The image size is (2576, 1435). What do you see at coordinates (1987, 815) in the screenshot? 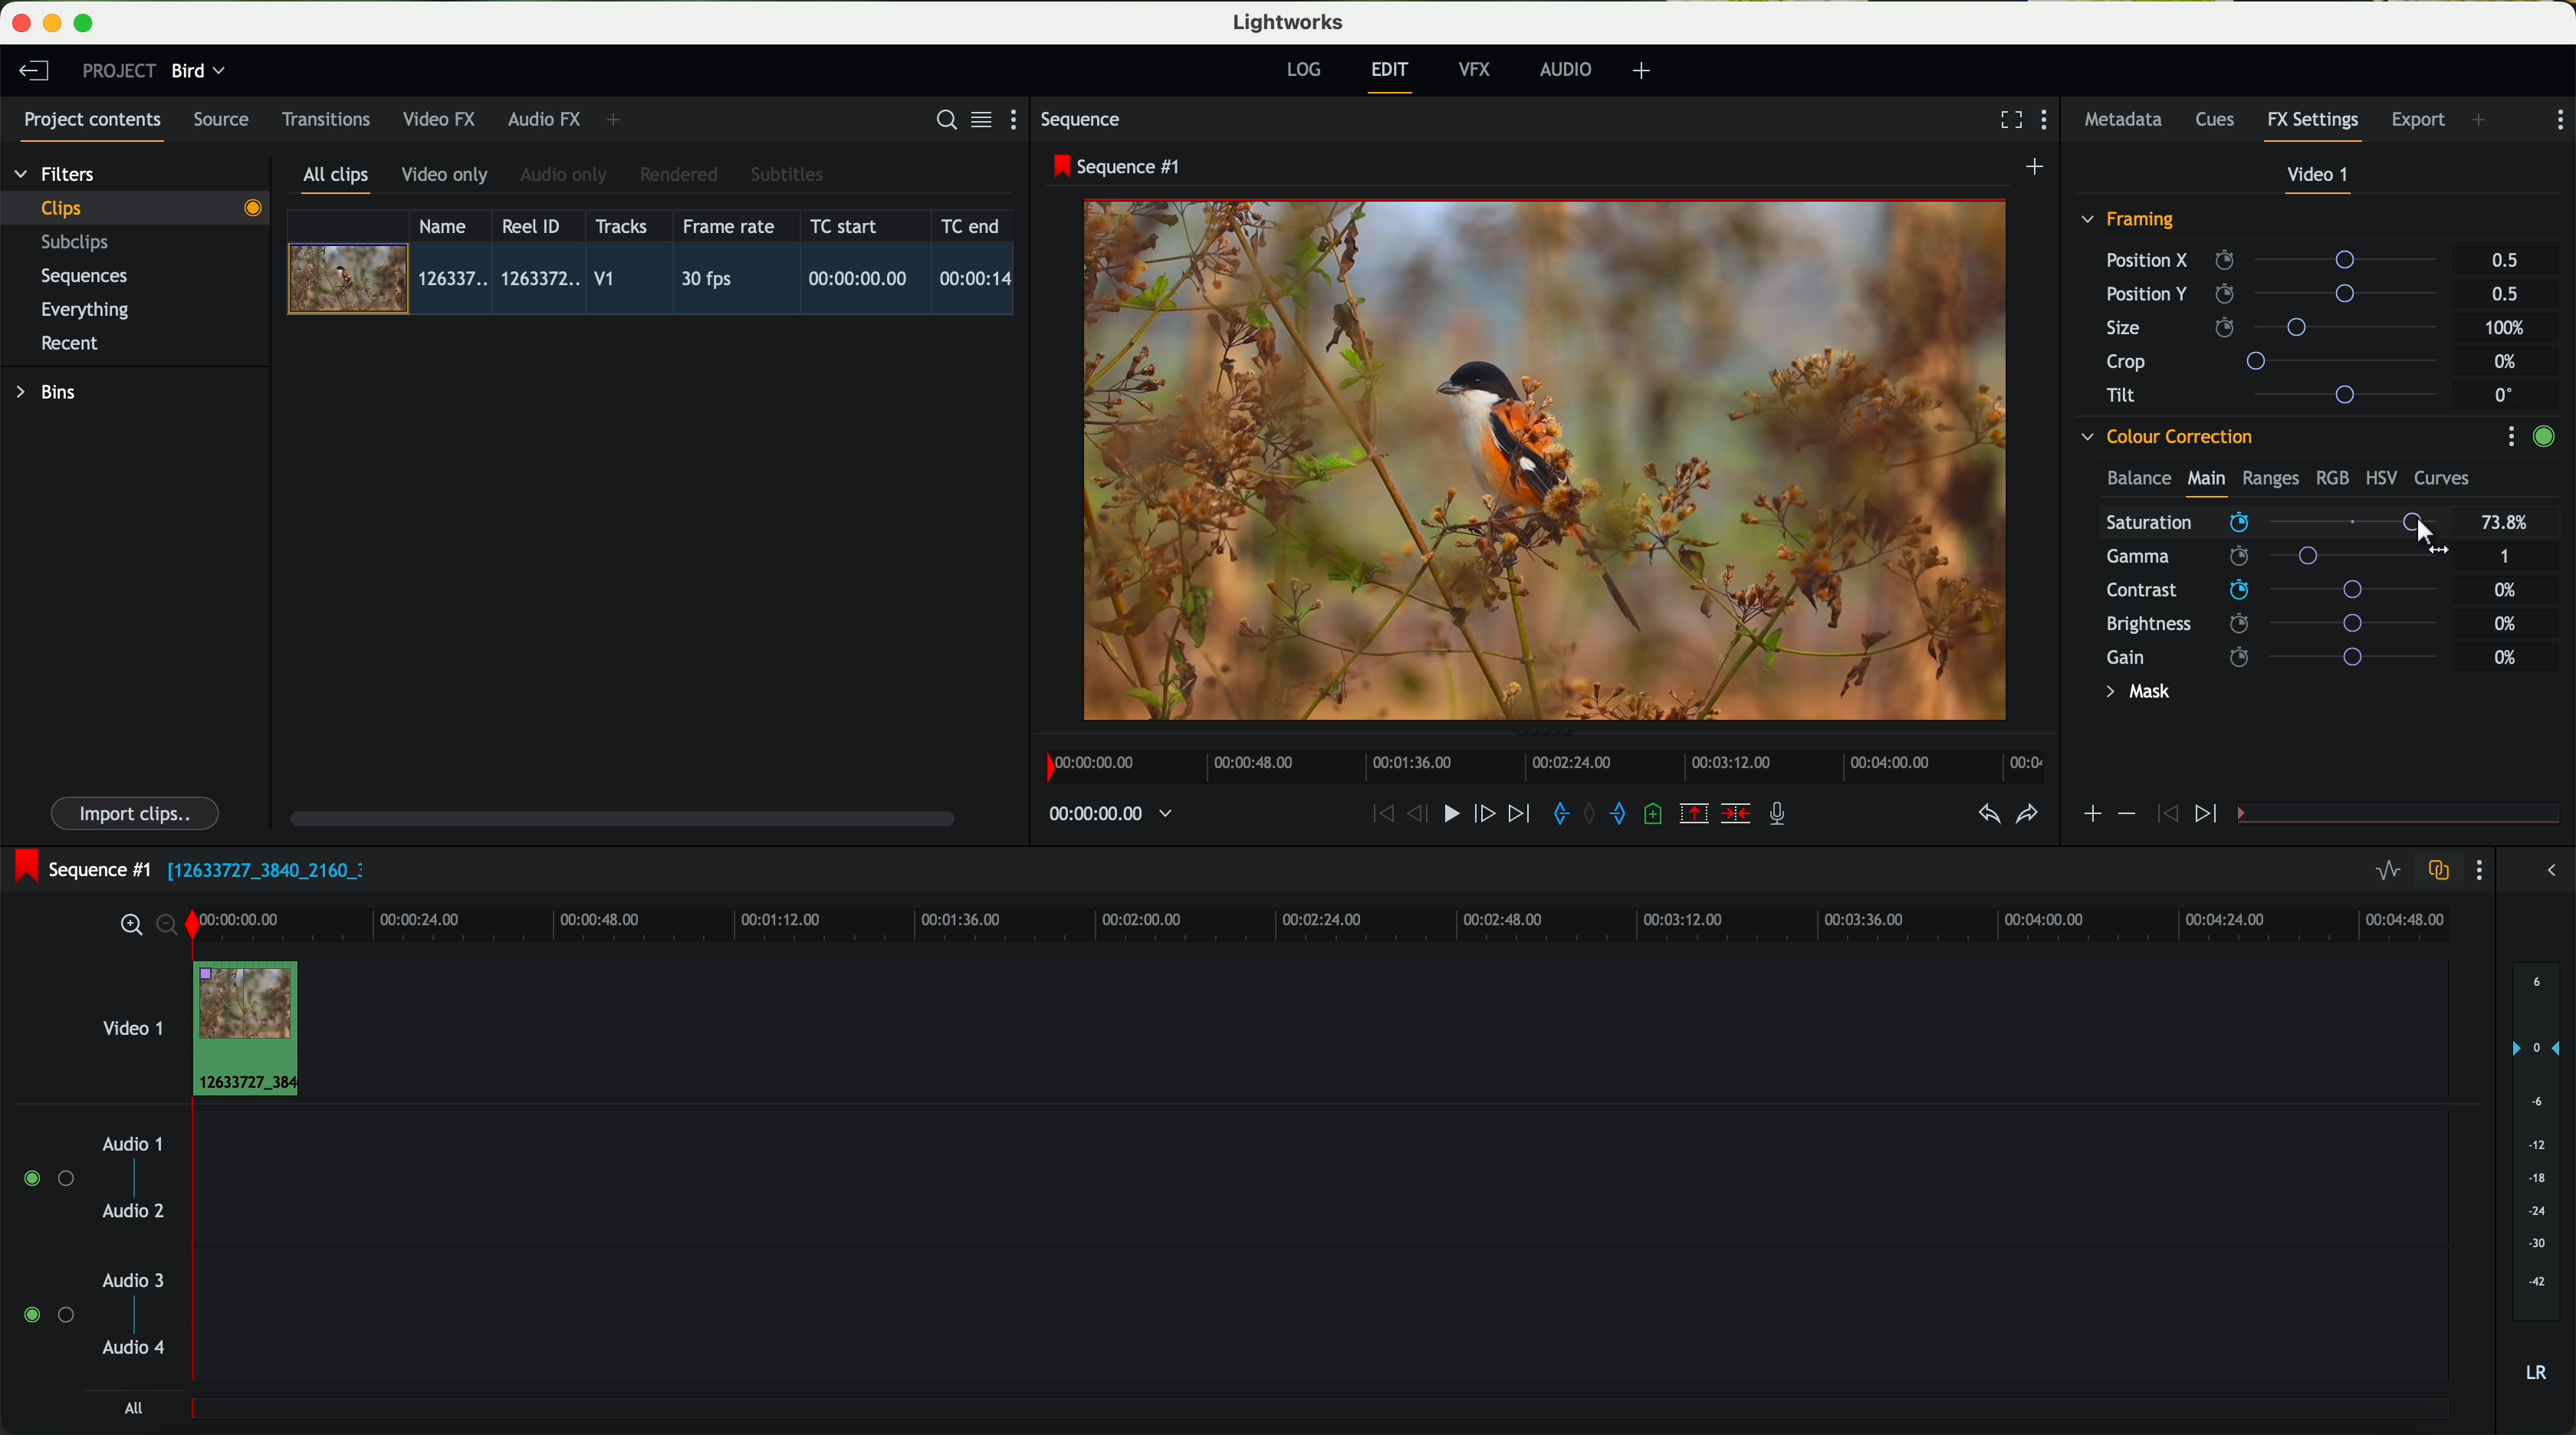
I see `undo` at bounding box center [1987, 815].